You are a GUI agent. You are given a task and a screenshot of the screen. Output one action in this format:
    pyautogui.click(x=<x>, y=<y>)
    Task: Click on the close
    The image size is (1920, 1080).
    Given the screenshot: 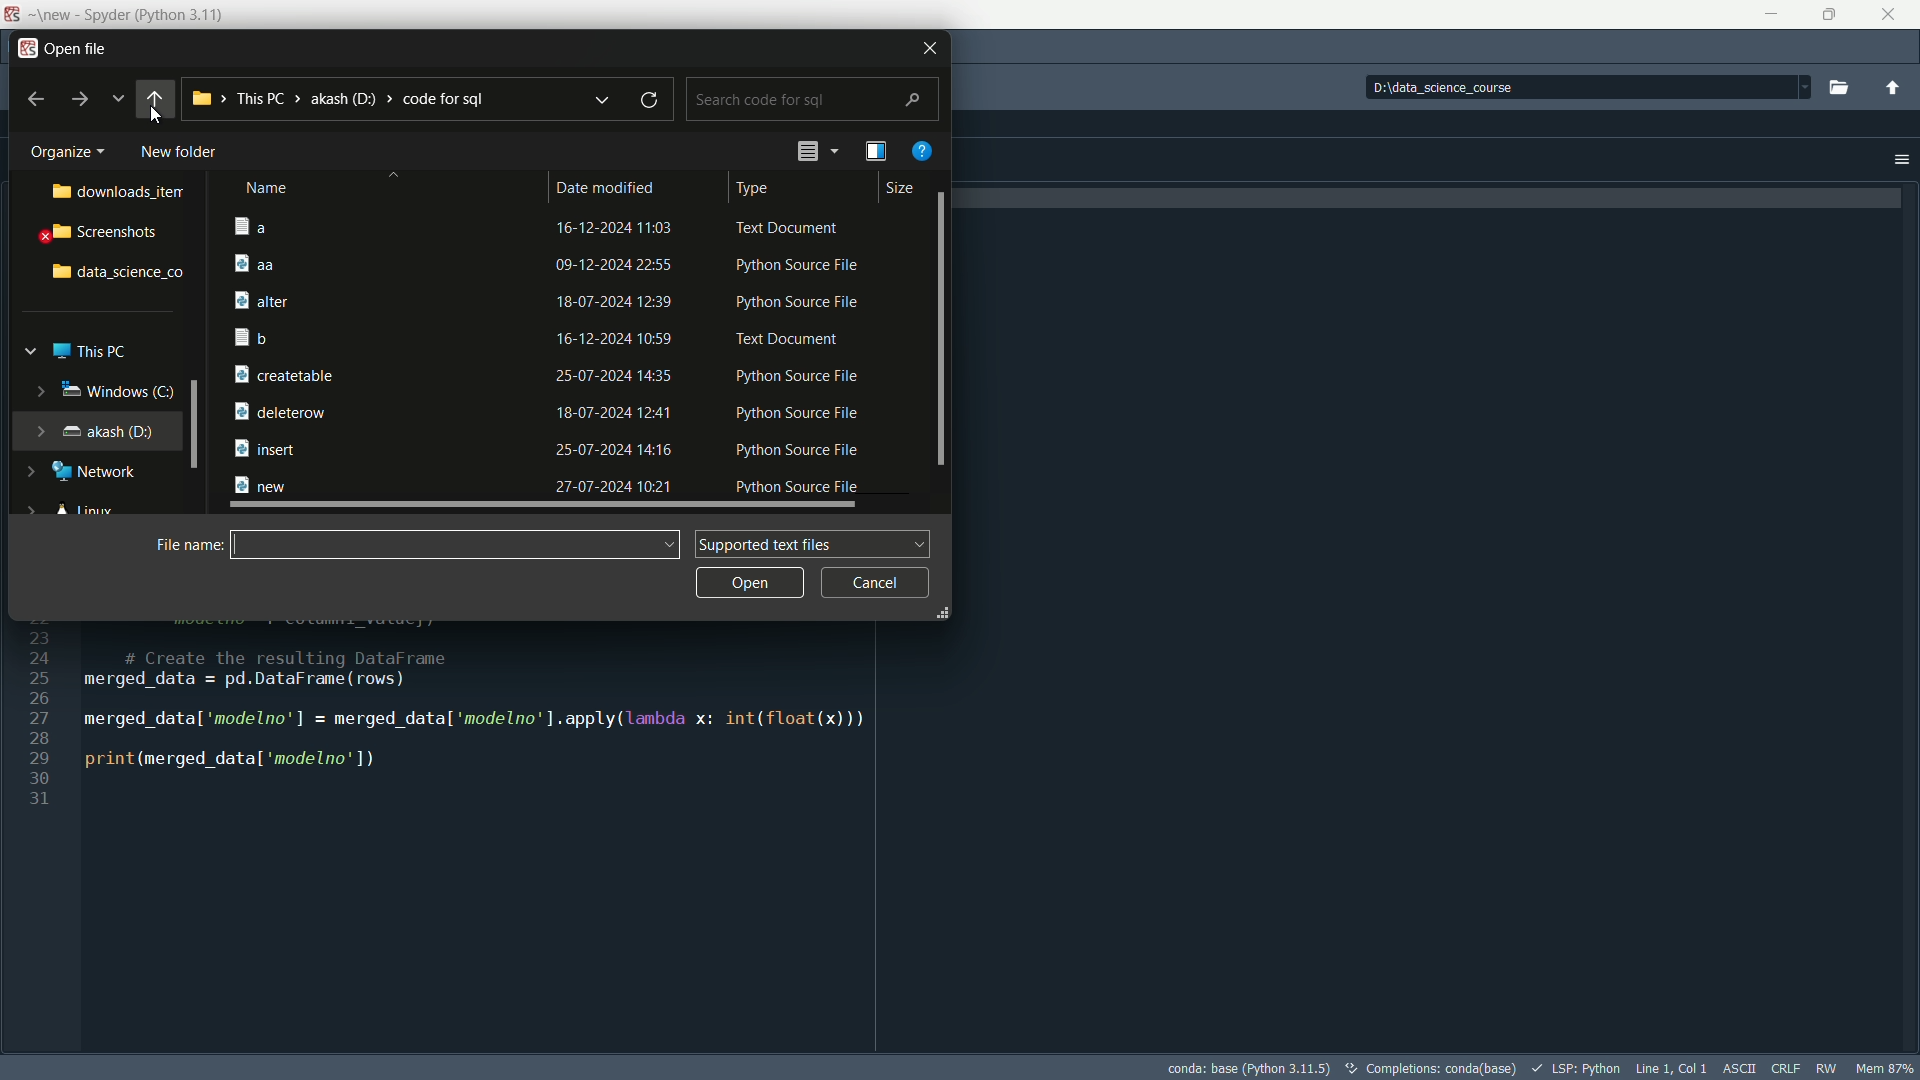 What is the action you would take?
    pyautogui.click(x=929, y=48)
    